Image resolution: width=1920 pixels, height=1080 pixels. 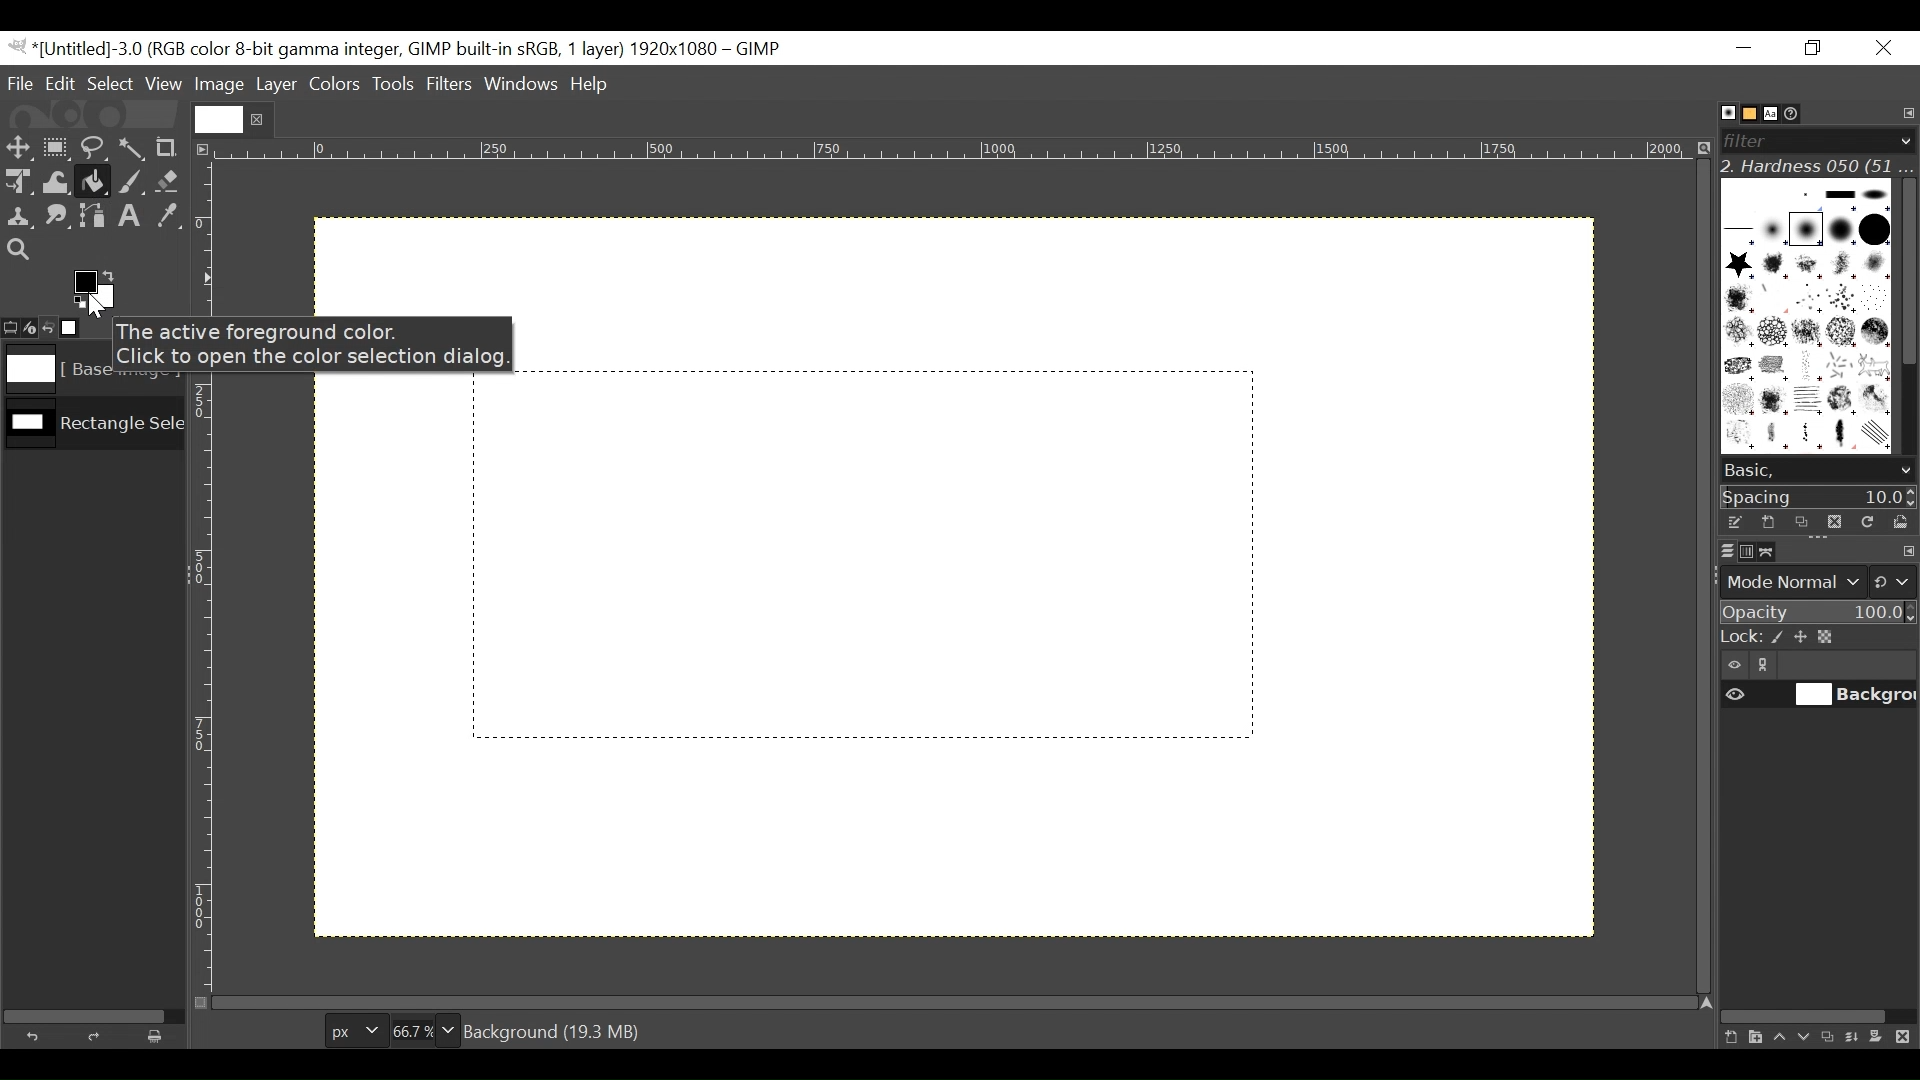 I want to click on Channels, so click(x=1742, y=550).